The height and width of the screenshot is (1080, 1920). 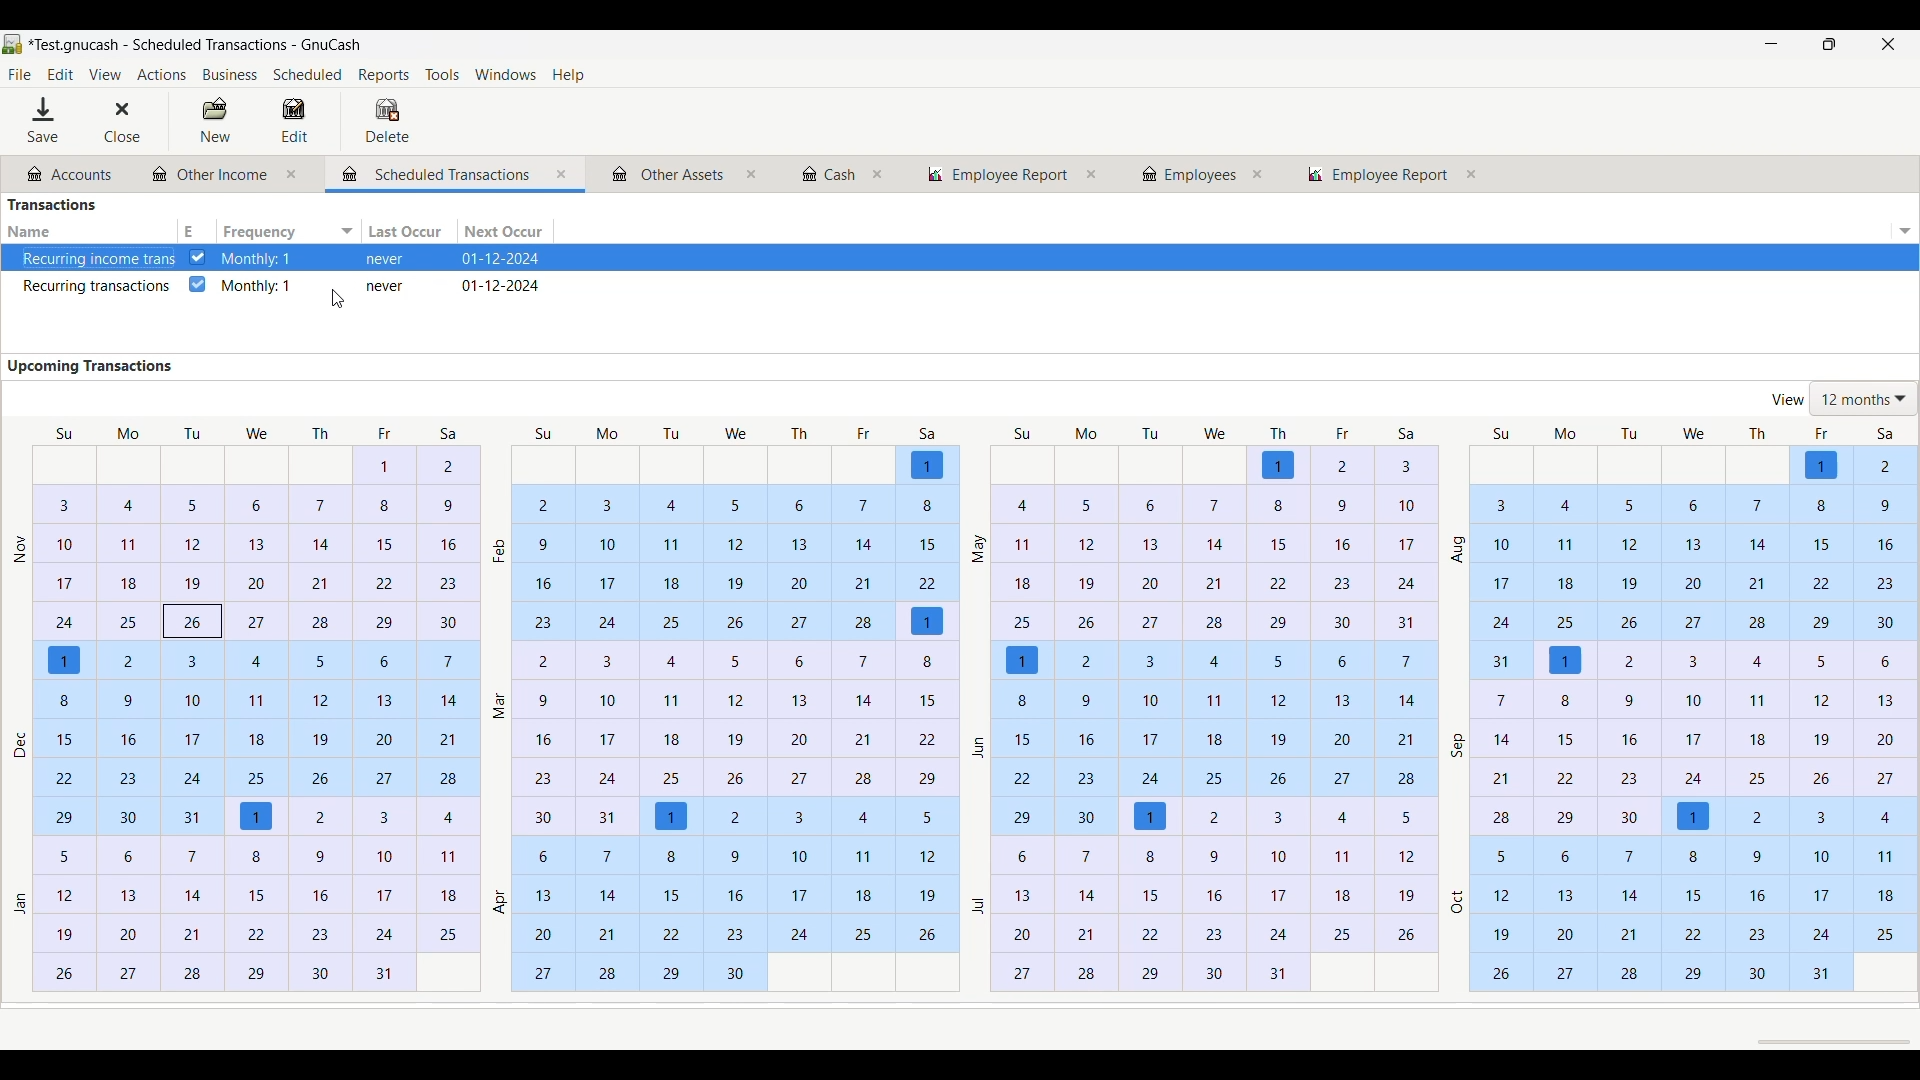 What do you see at coordinates (301, 122) in the screenshot?
I see `edit` at bounding box center [301, 122].